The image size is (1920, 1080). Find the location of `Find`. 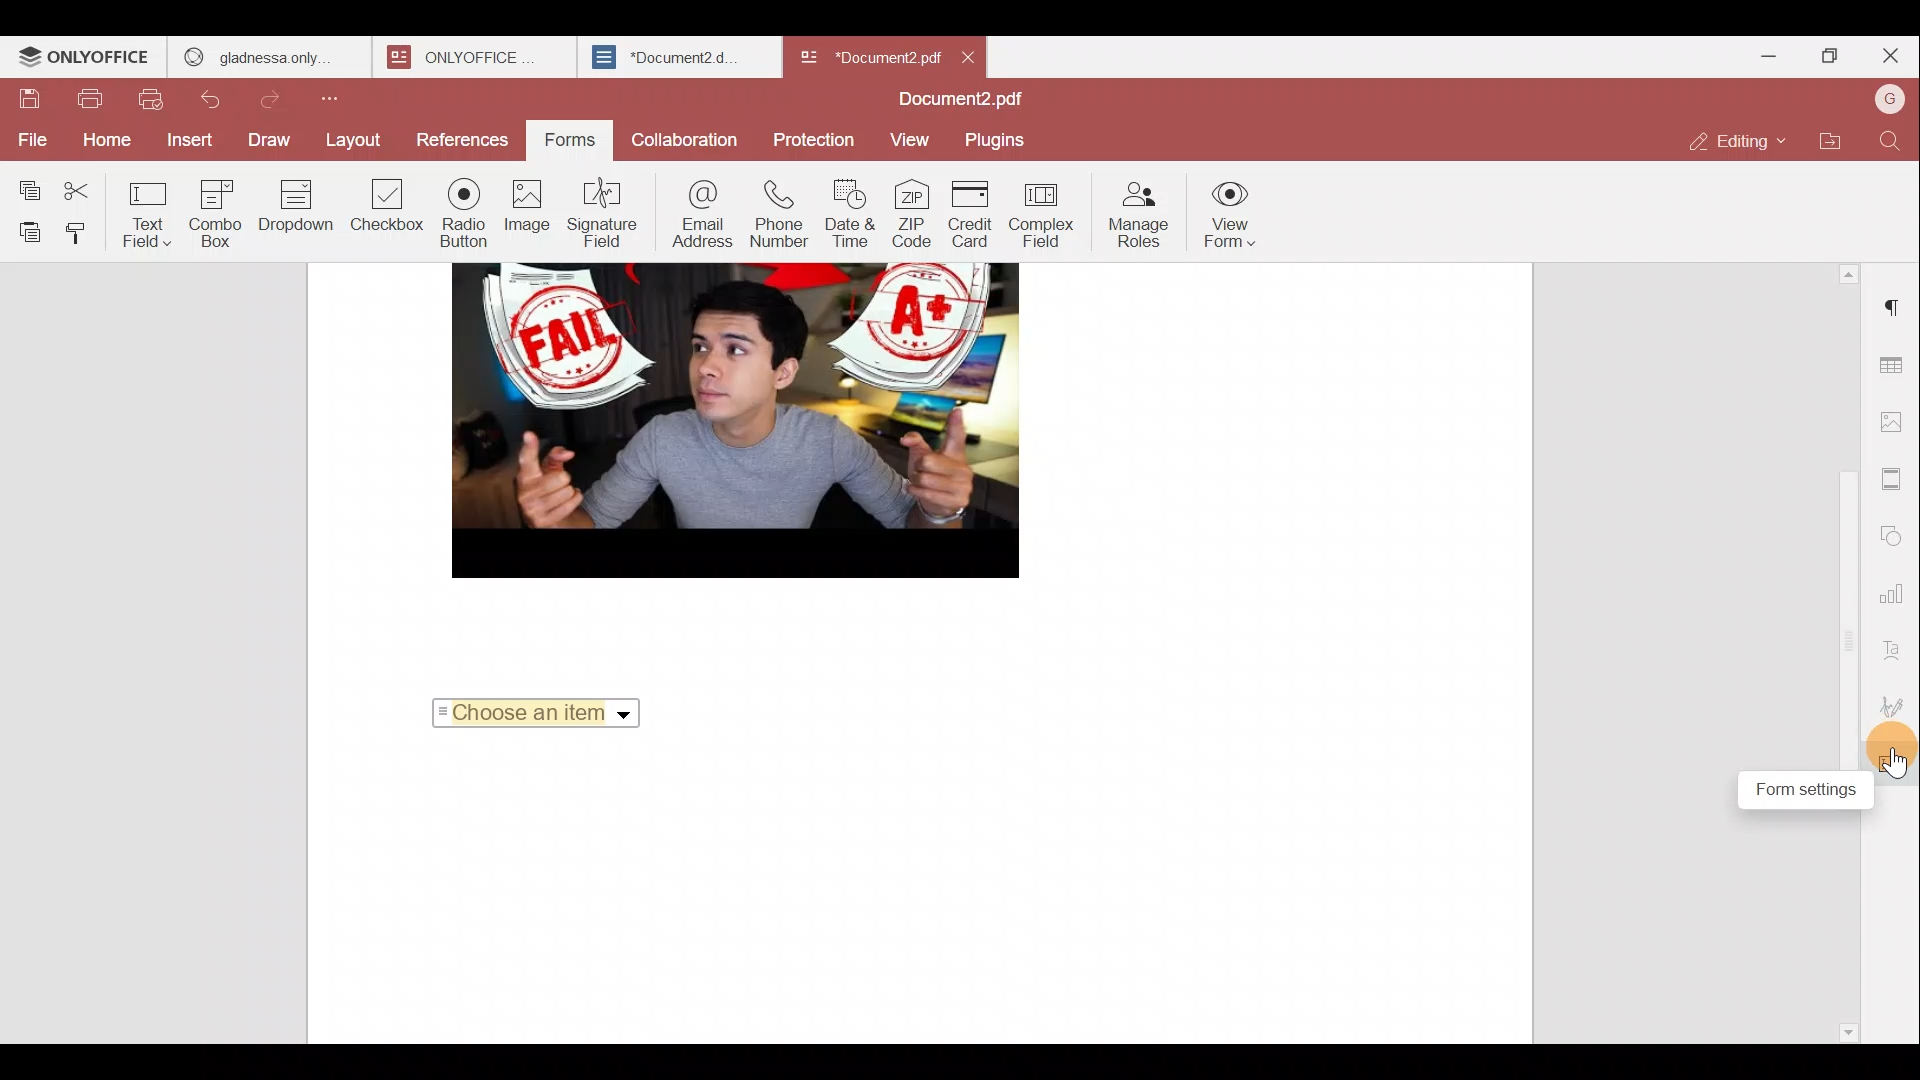

Find is located at coordinates (1890, 145).